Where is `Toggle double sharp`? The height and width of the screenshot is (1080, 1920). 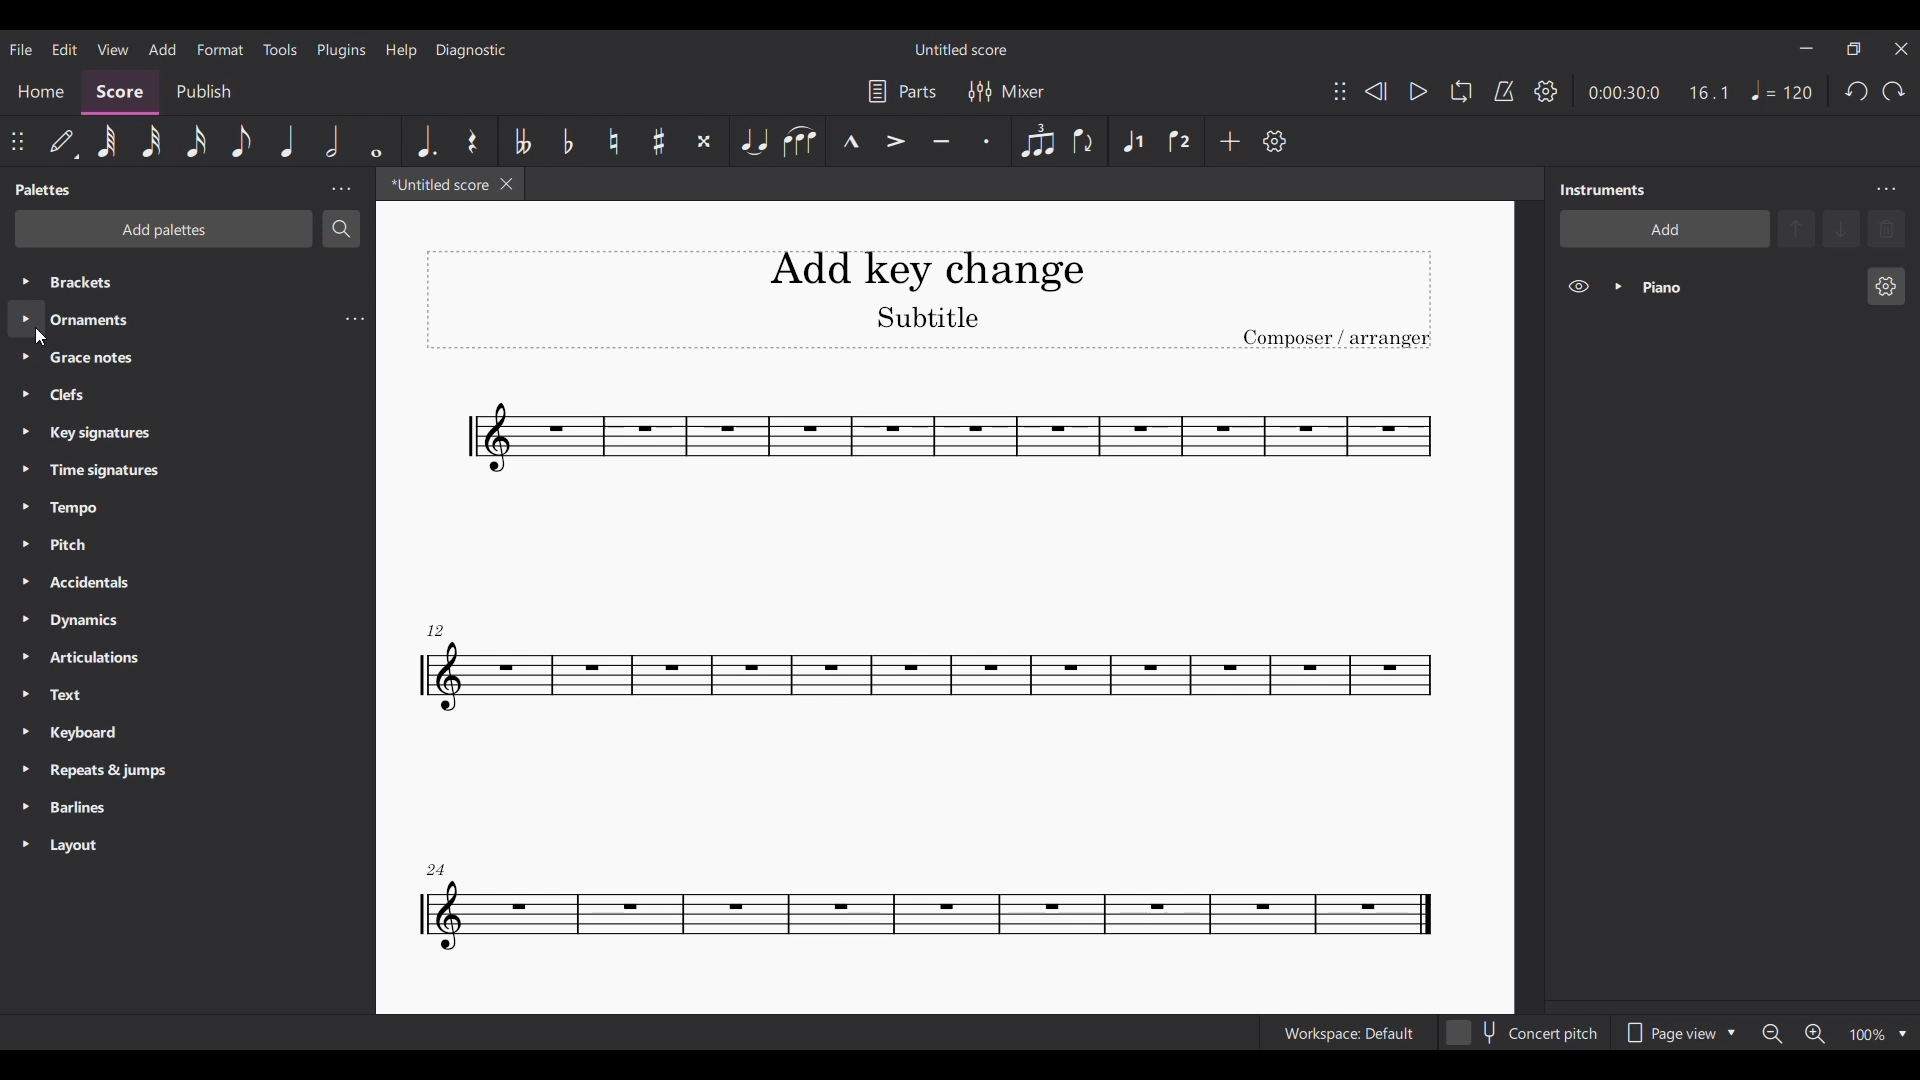 Toggle double sharp is located at coordinates (704, 140).